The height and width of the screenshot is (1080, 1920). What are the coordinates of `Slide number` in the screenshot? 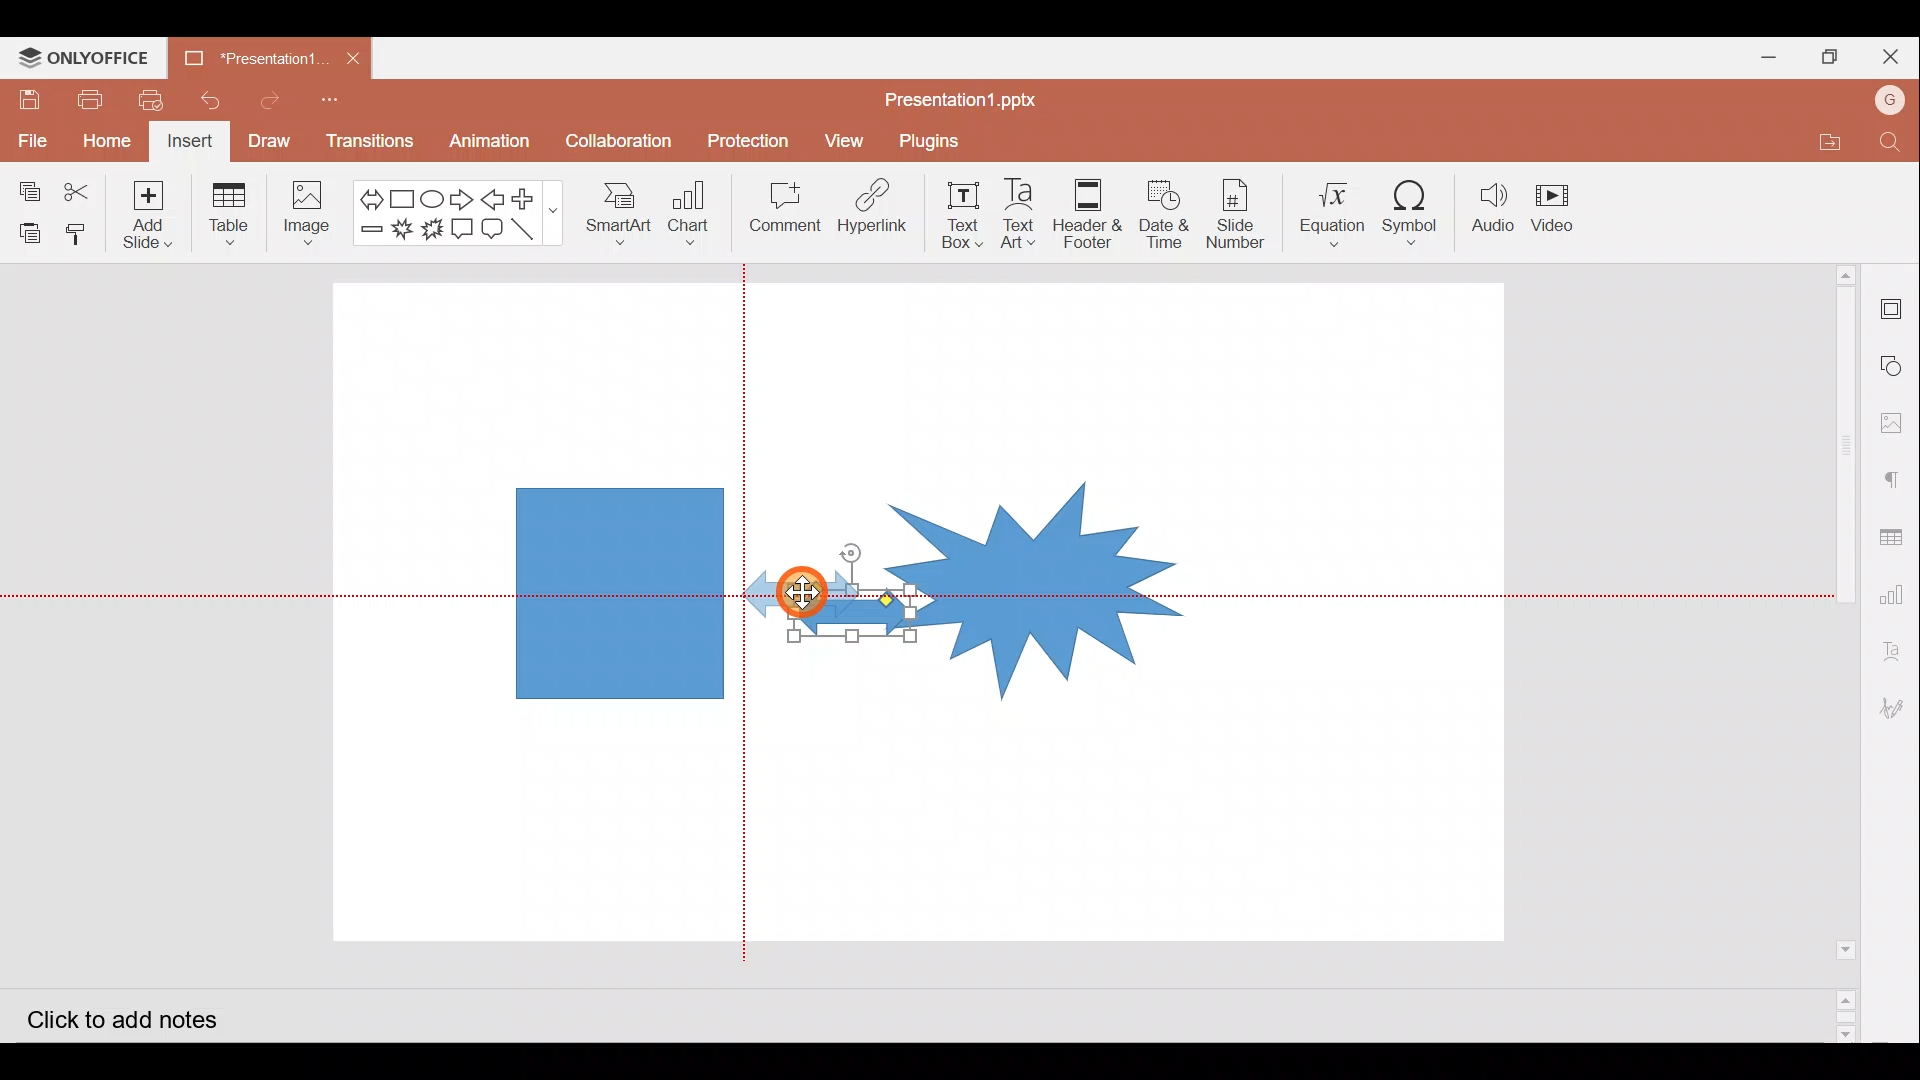 It's located at (1237, 211).